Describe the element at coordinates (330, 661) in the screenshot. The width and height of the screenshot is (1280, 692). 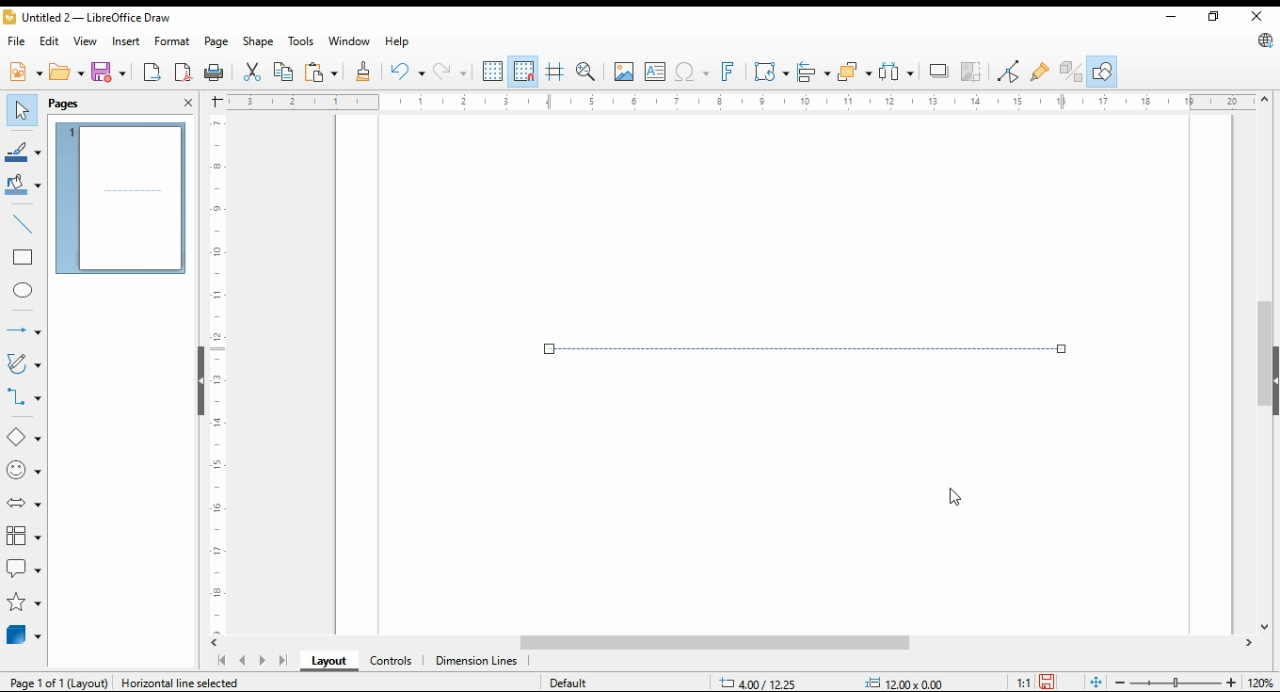
I see `layout` at that location.